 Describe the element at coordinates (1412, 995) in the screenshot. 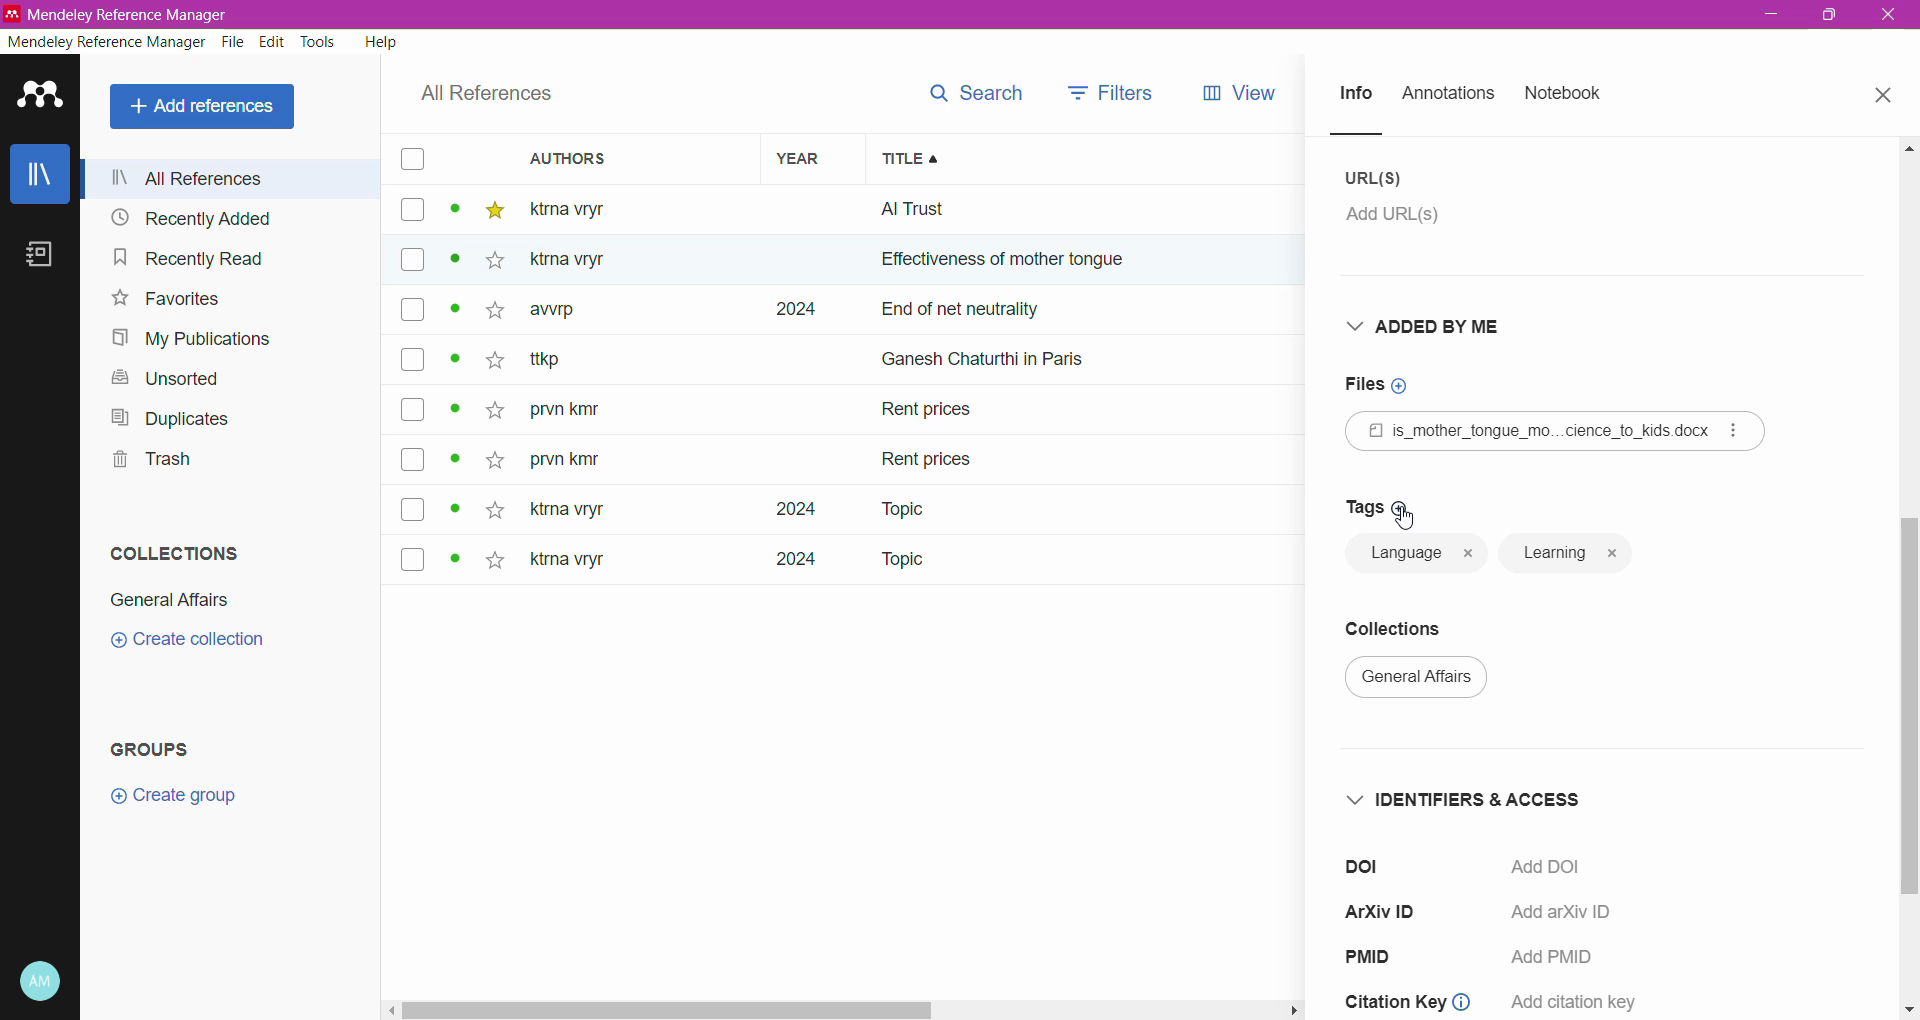

I see `Citation Key` at that location.